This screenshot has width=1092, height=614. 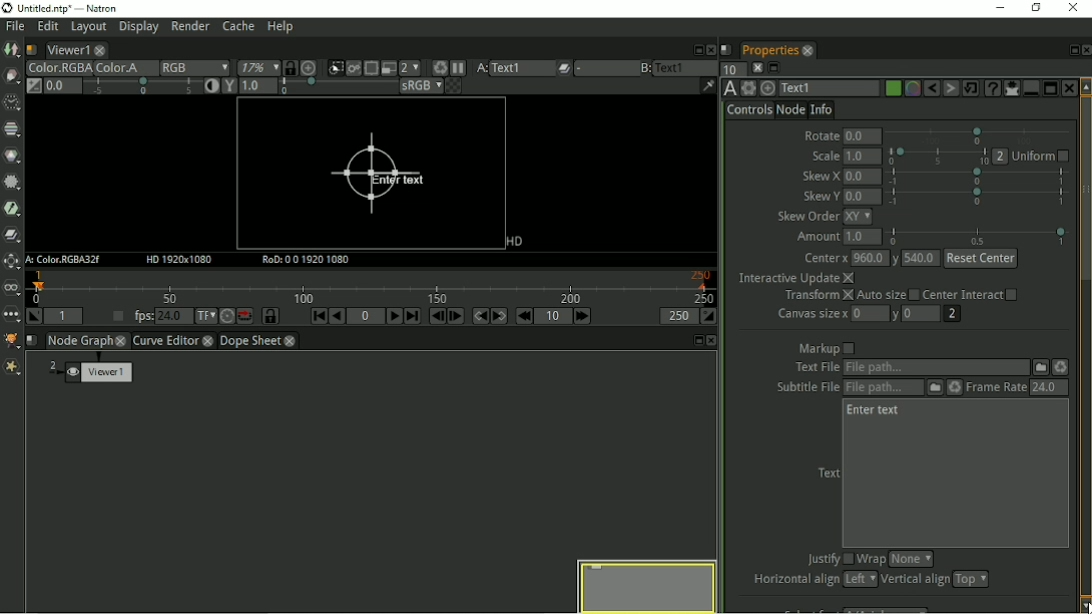 I want to click on B, so click(x=644, y=68).